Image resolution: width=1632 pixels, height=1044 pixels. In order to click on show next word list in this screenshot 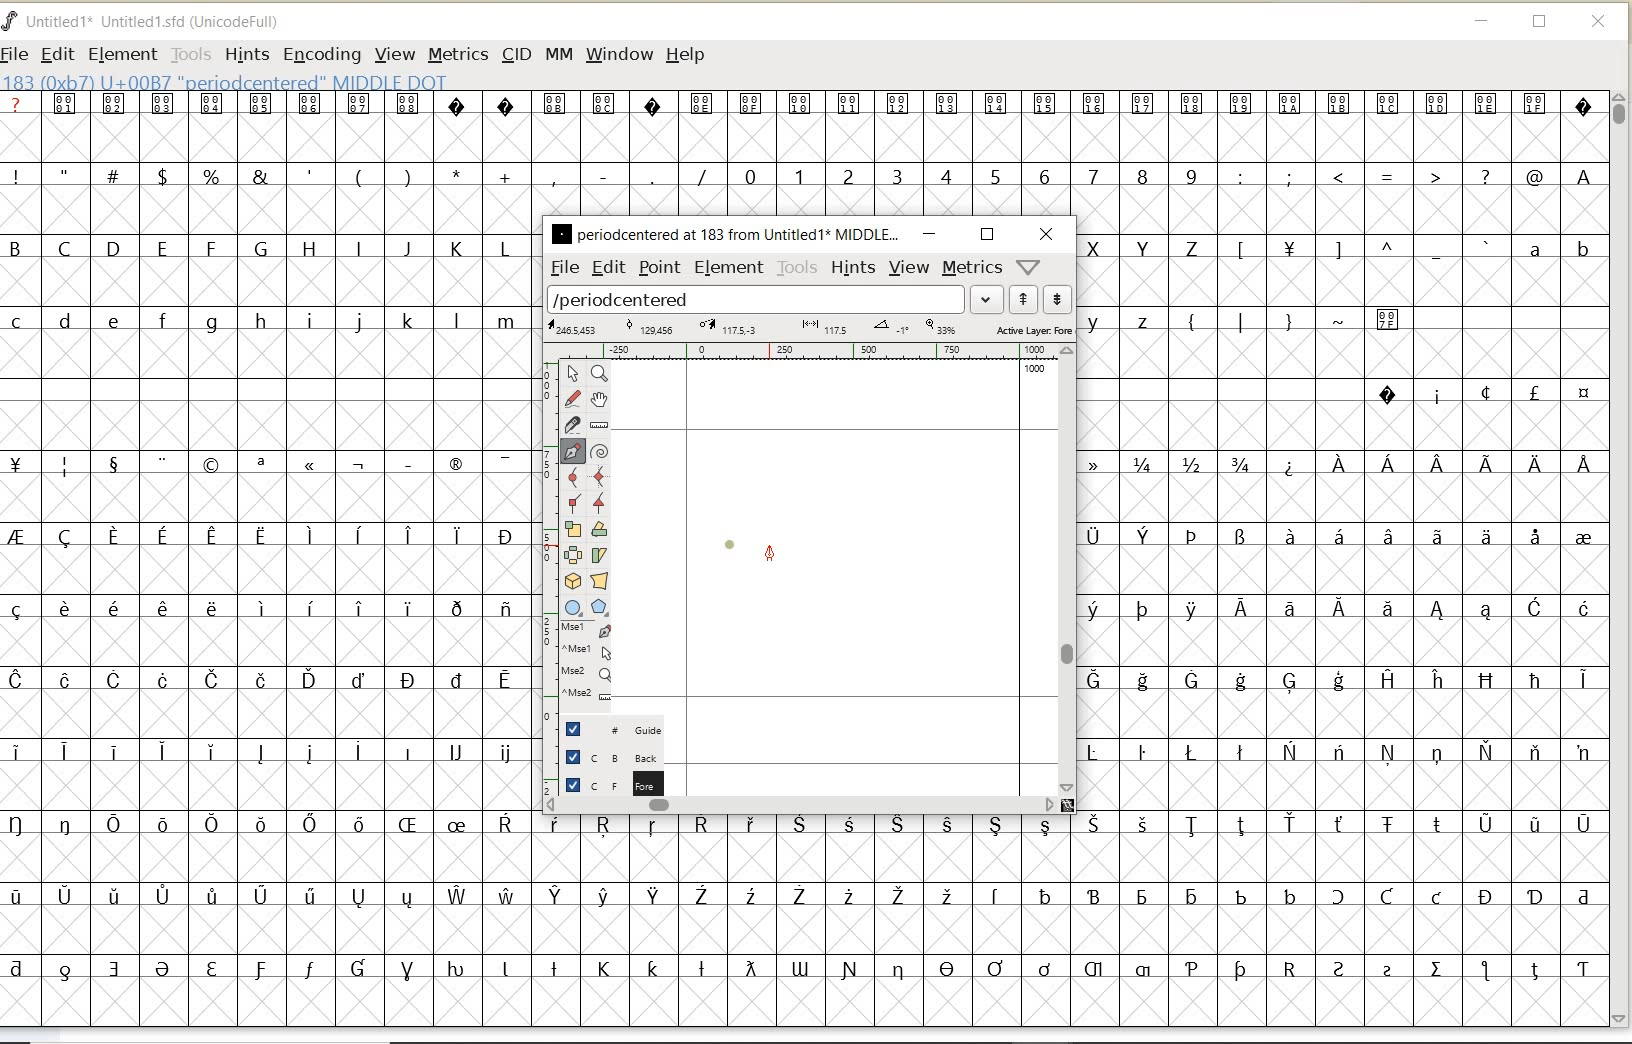, I will do `click(1060, 300)`.